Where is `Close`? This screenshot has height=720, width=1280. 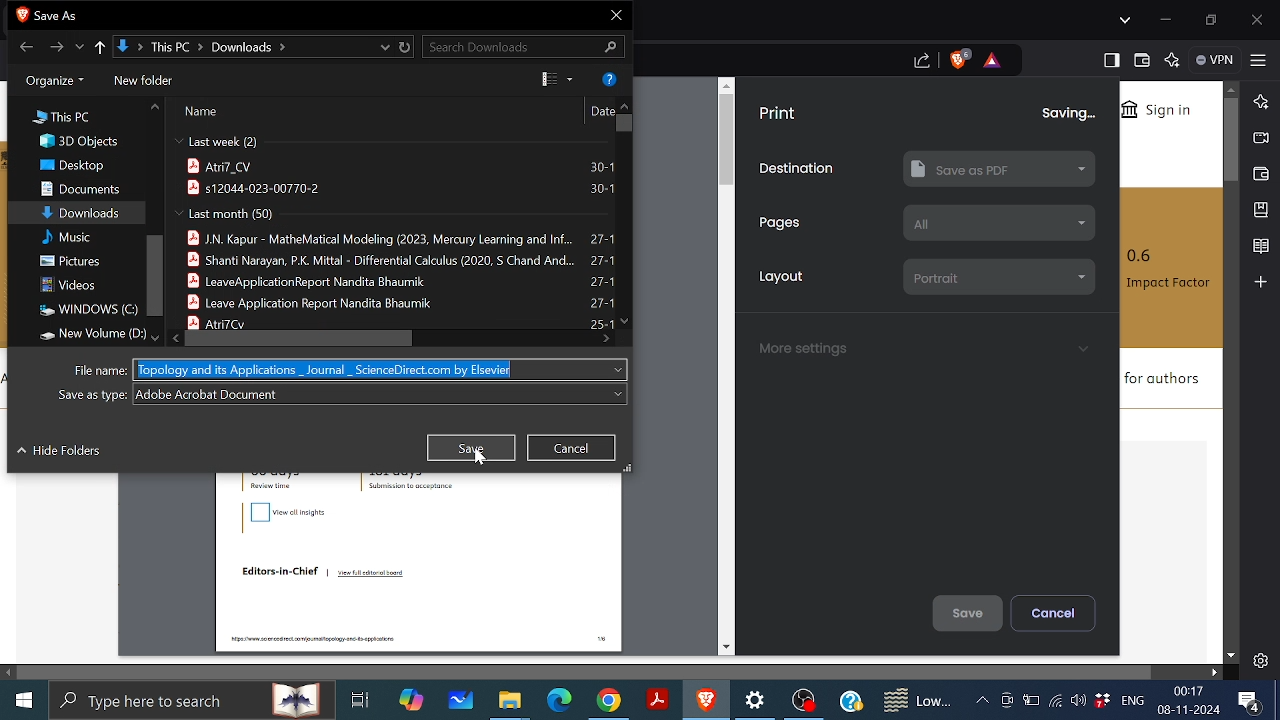
Close is located at coordinates (615, 16).